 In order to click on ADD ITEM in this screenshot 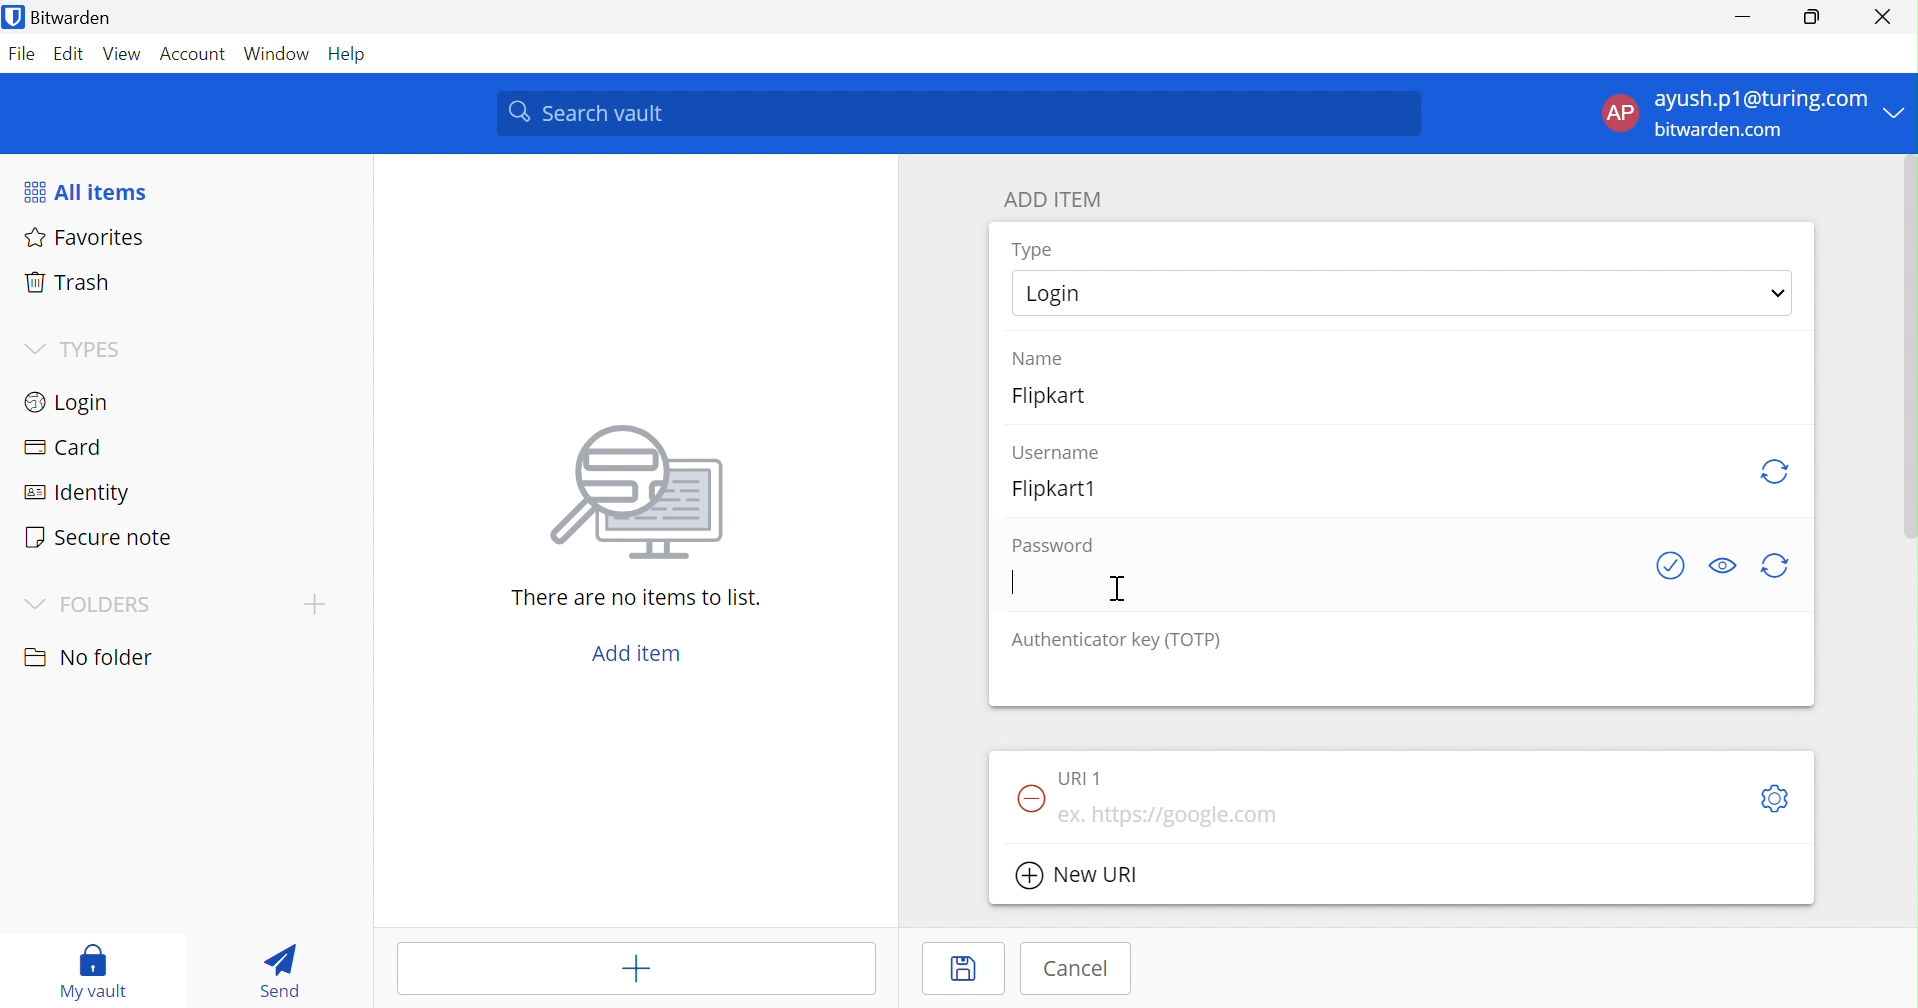, I will do `click(1056, 202)`.